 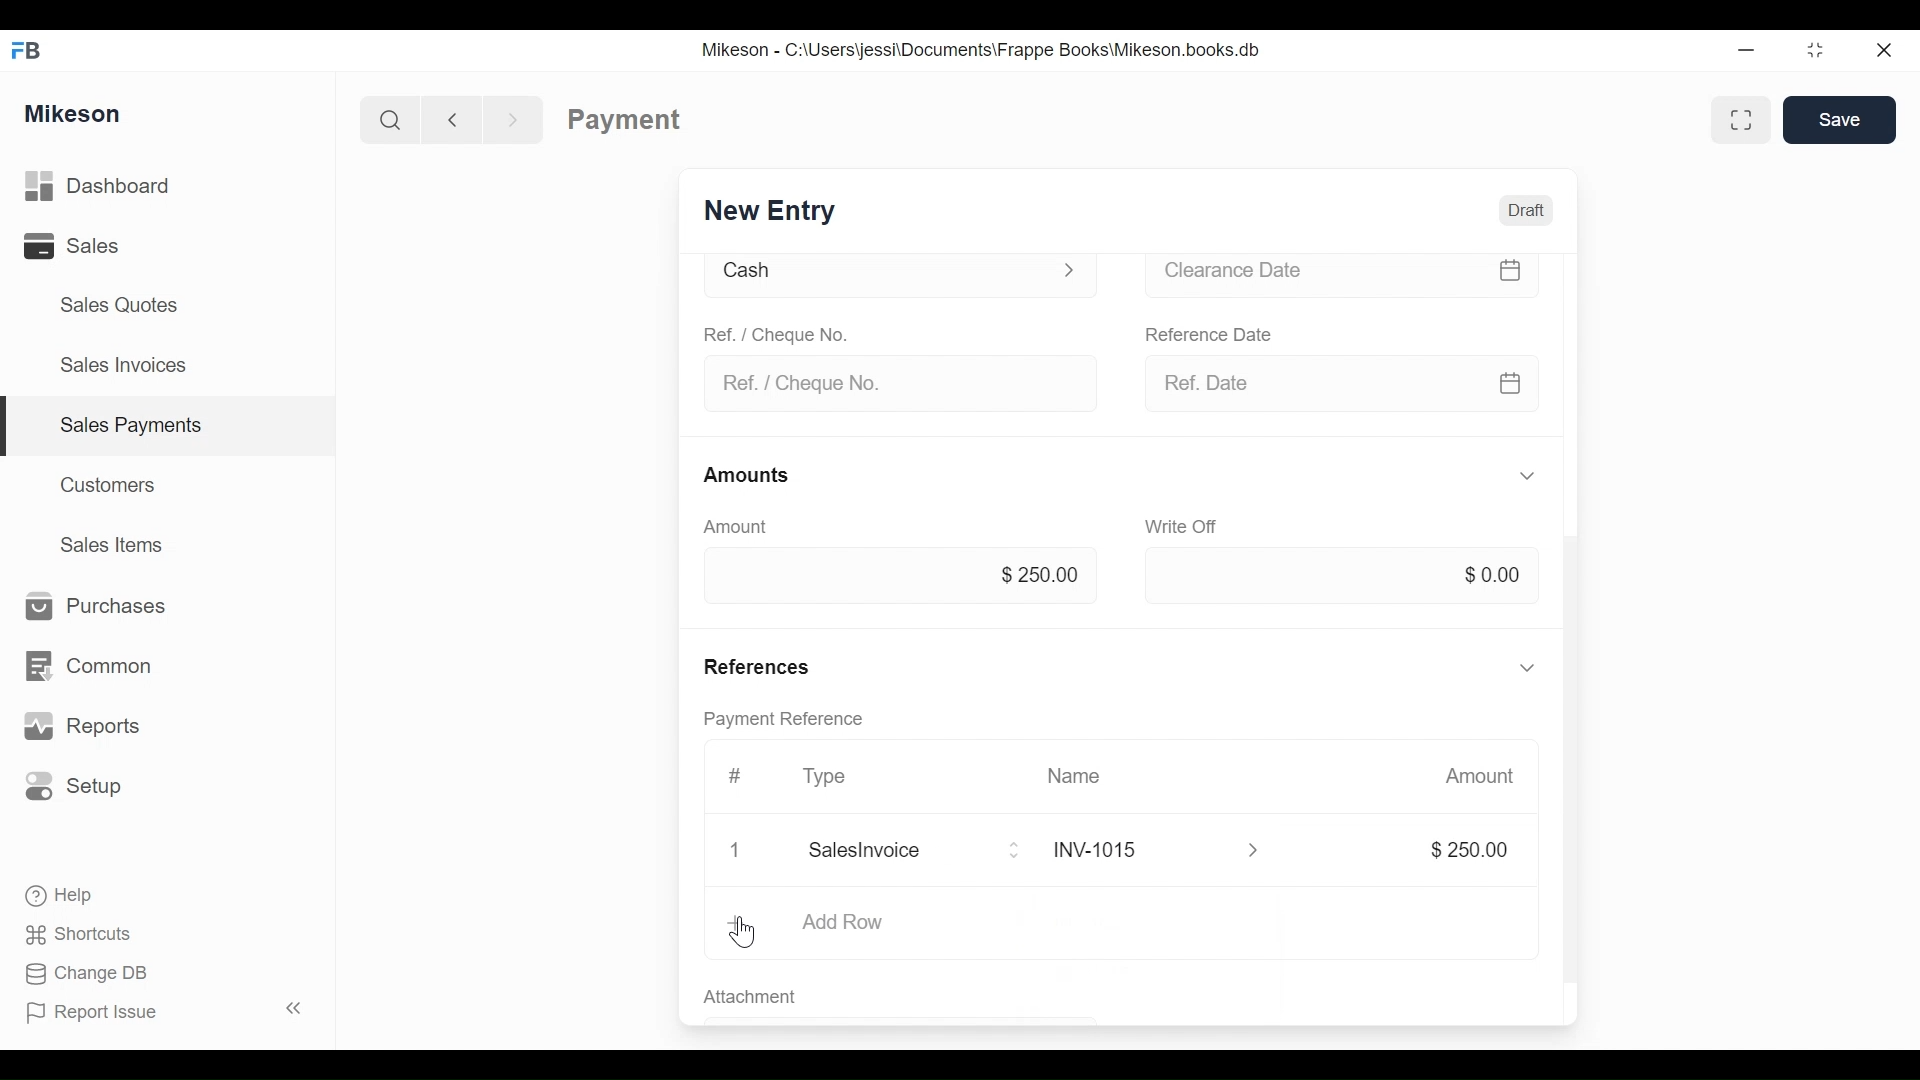 What do you see at coordinates (113, 483) in the screenshot?
I see `Customers` at bounding box center [113, 483].